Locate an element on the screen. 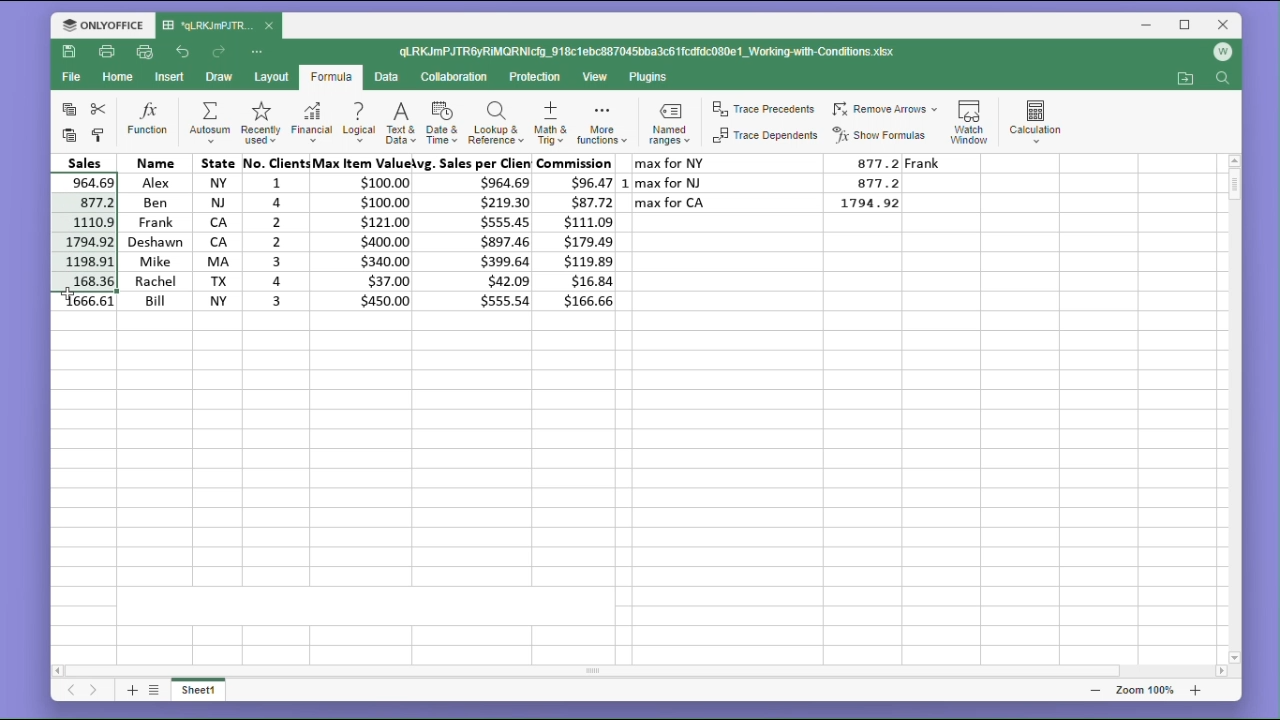  next sheet is located at coordinates (93, 692).